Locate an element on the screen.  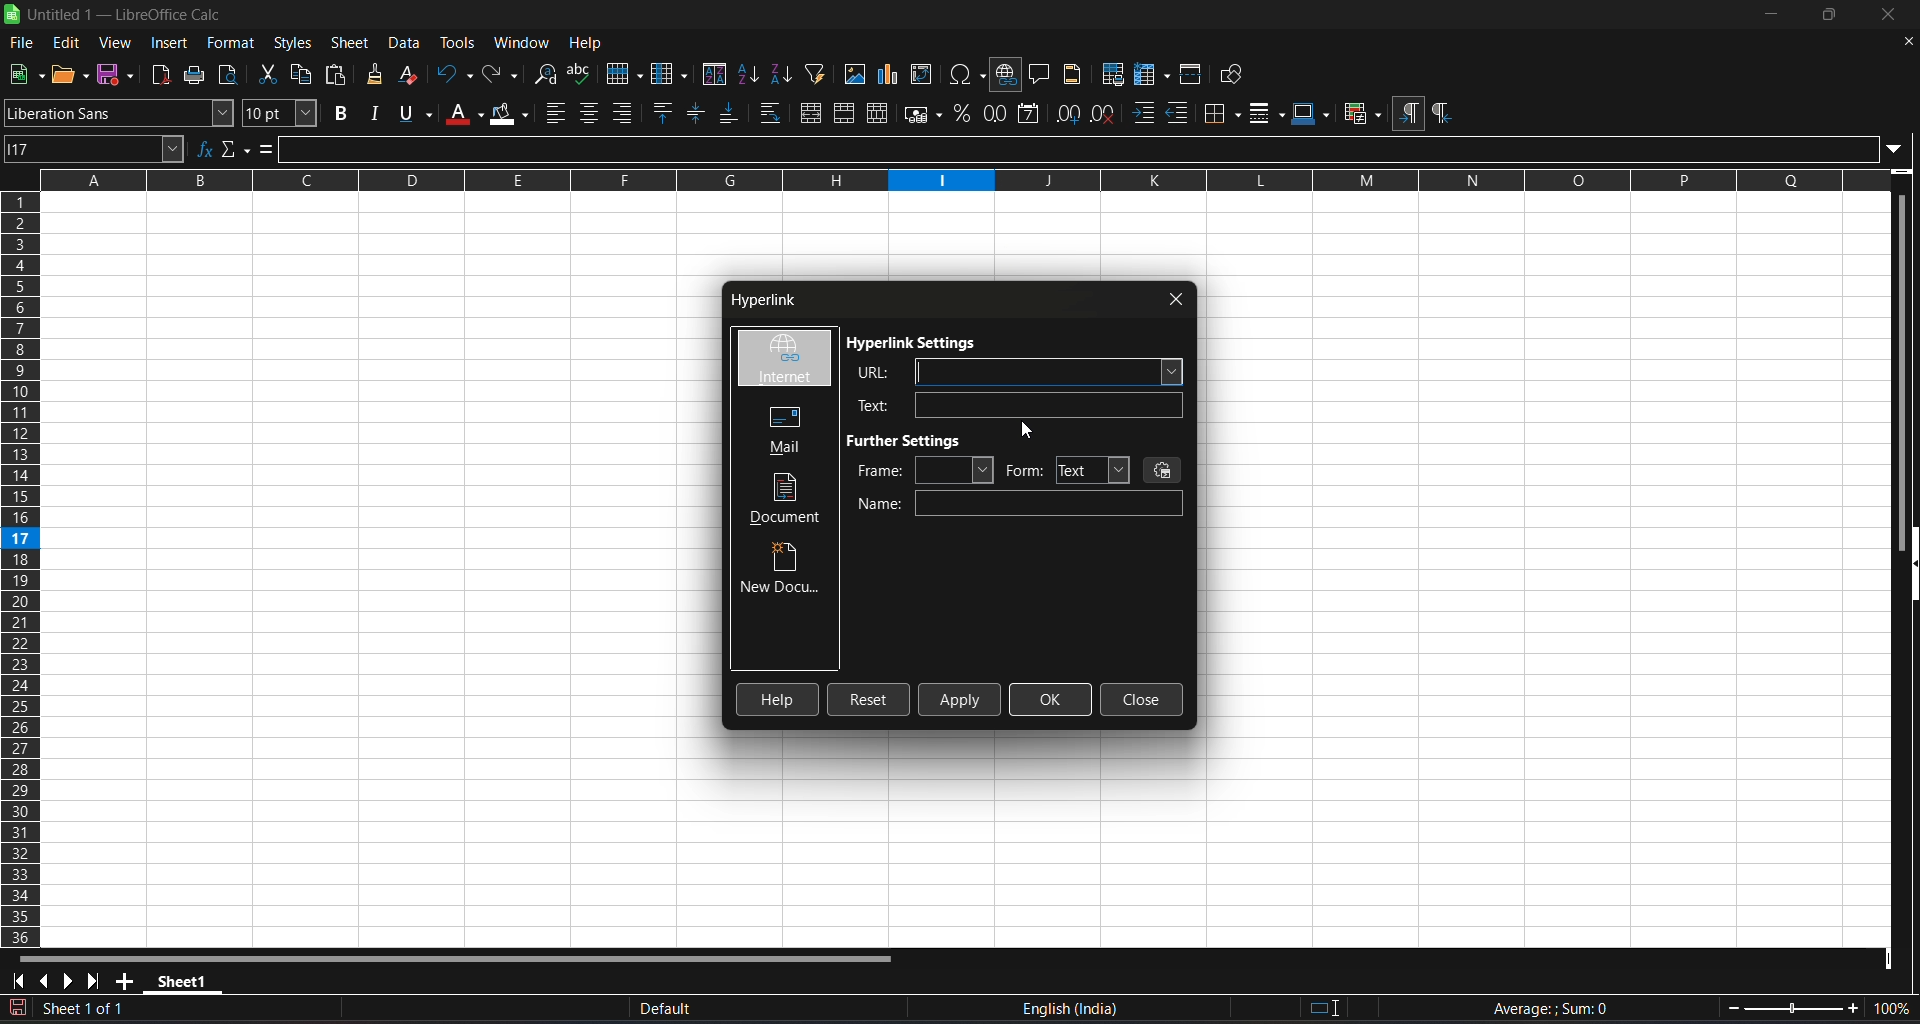
minimize is located at coordinates (1773, 14).